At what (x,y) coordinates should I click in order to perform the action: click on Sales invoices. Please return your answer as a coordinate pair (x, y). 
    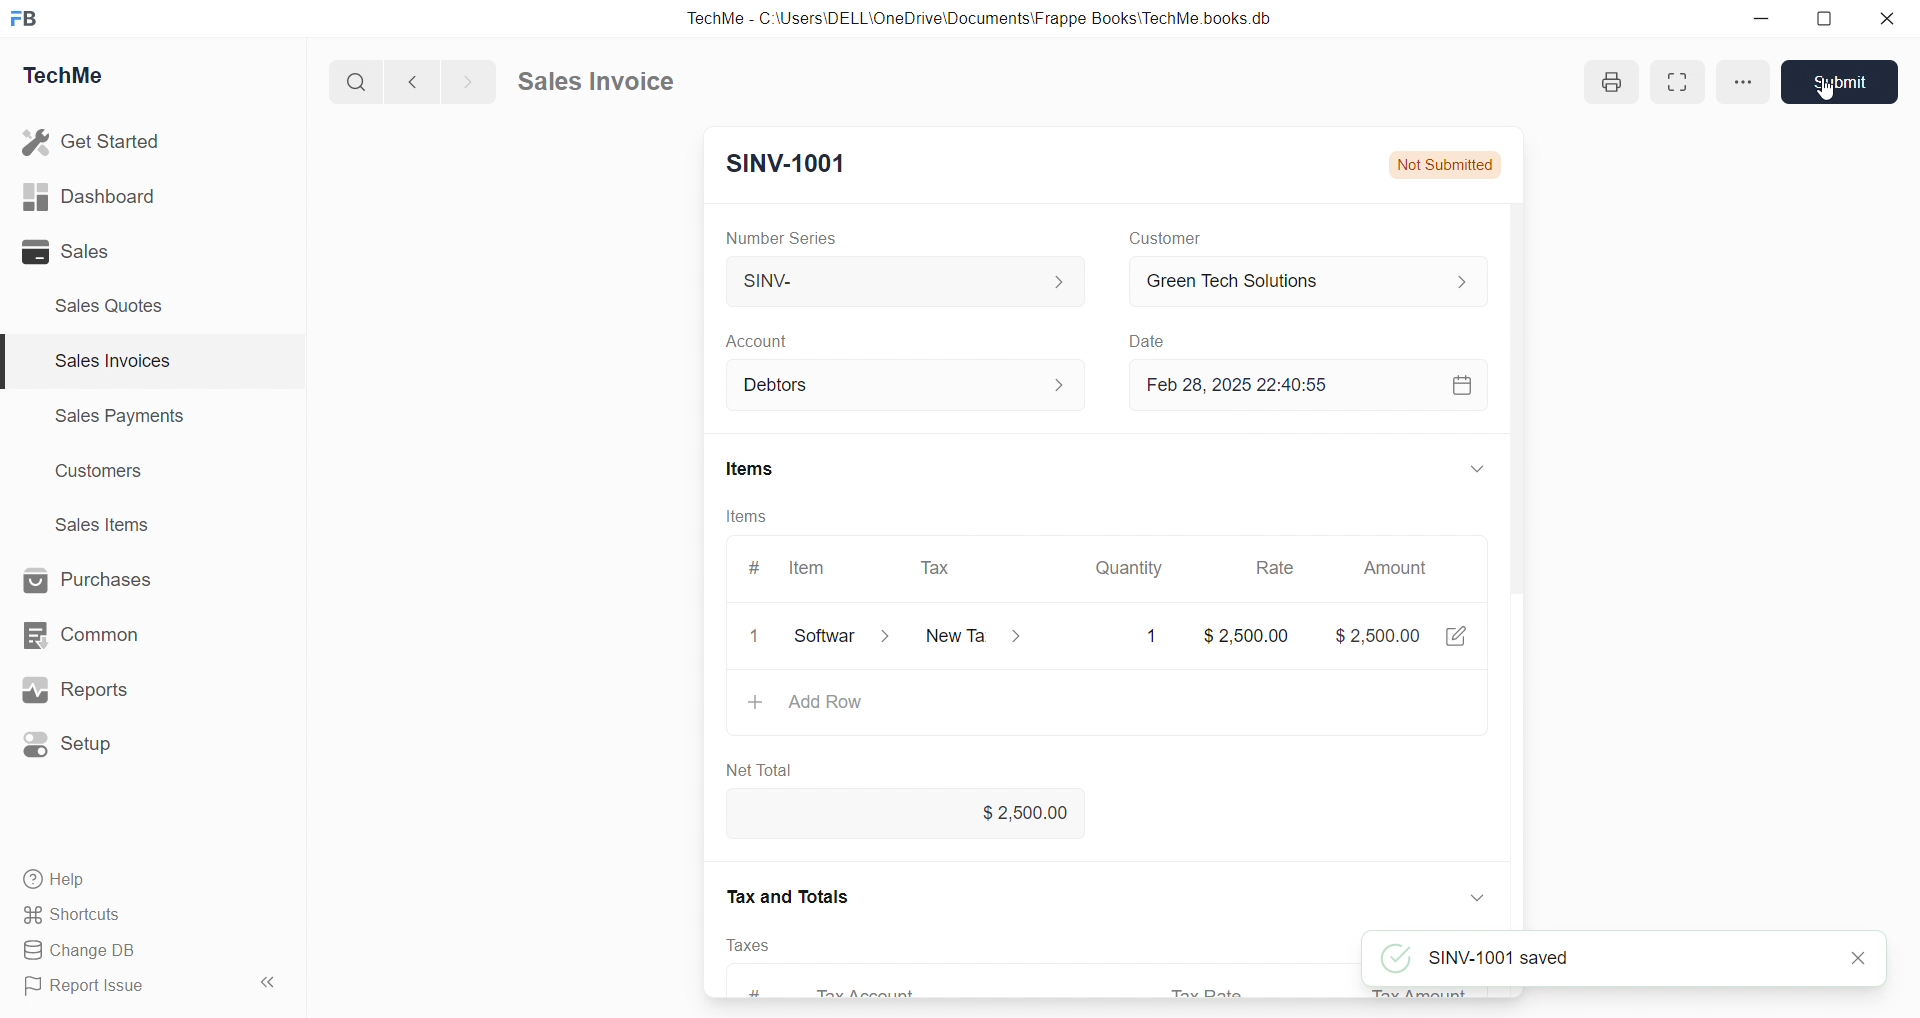
    Looking at the image, I should click on (111, 360).